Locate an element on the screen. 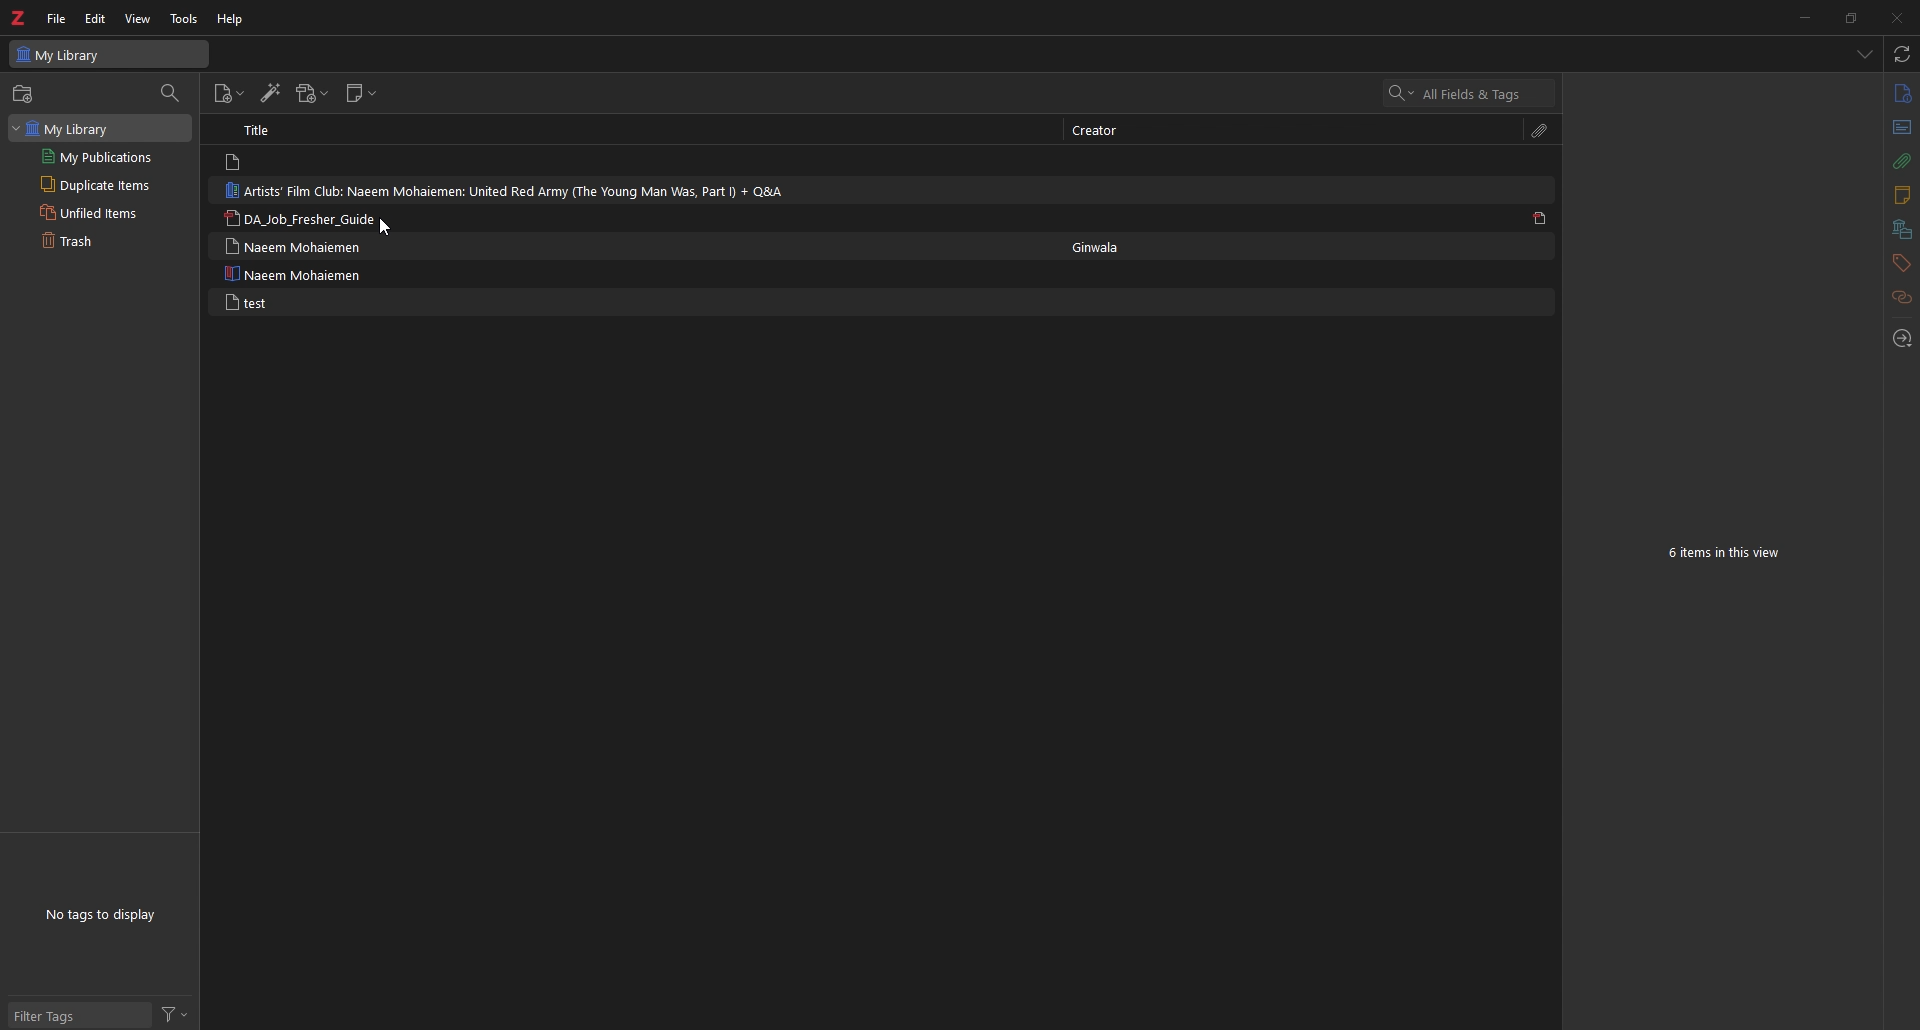 The image size is (1920, 1030). locate is located at coordinates (1899, 339).